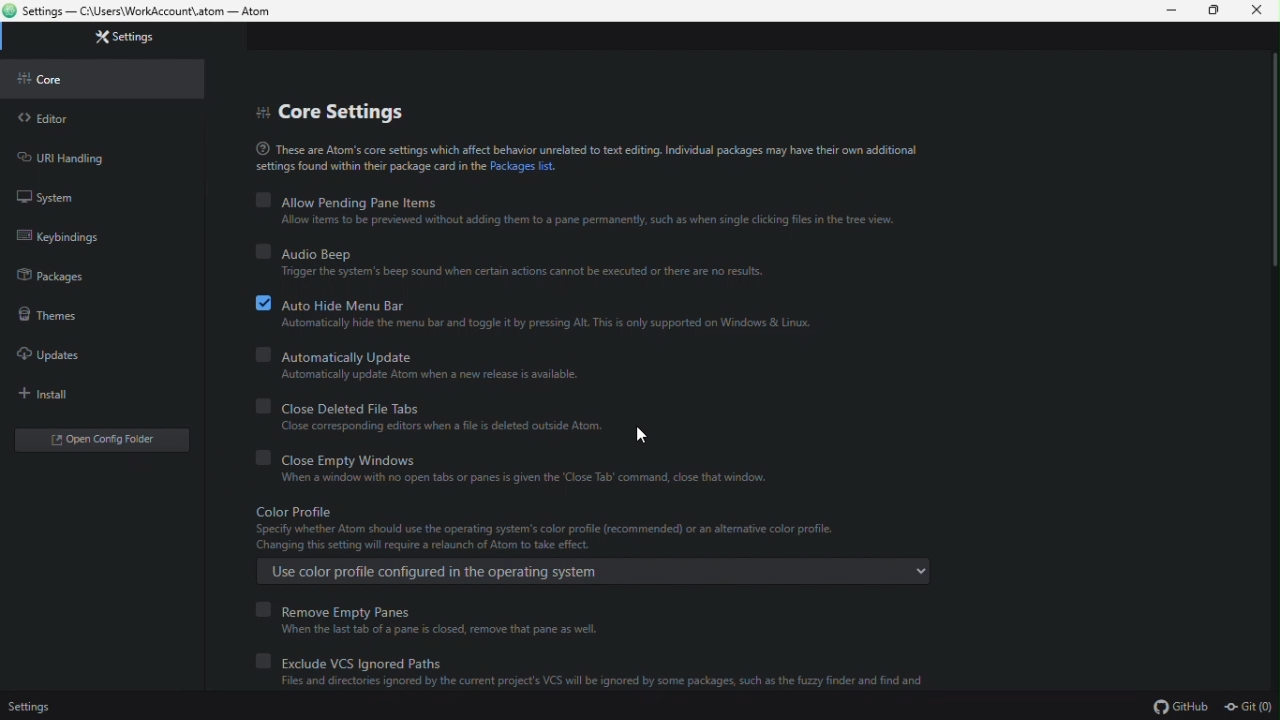  I want to click on Packages, so click(50, 275).